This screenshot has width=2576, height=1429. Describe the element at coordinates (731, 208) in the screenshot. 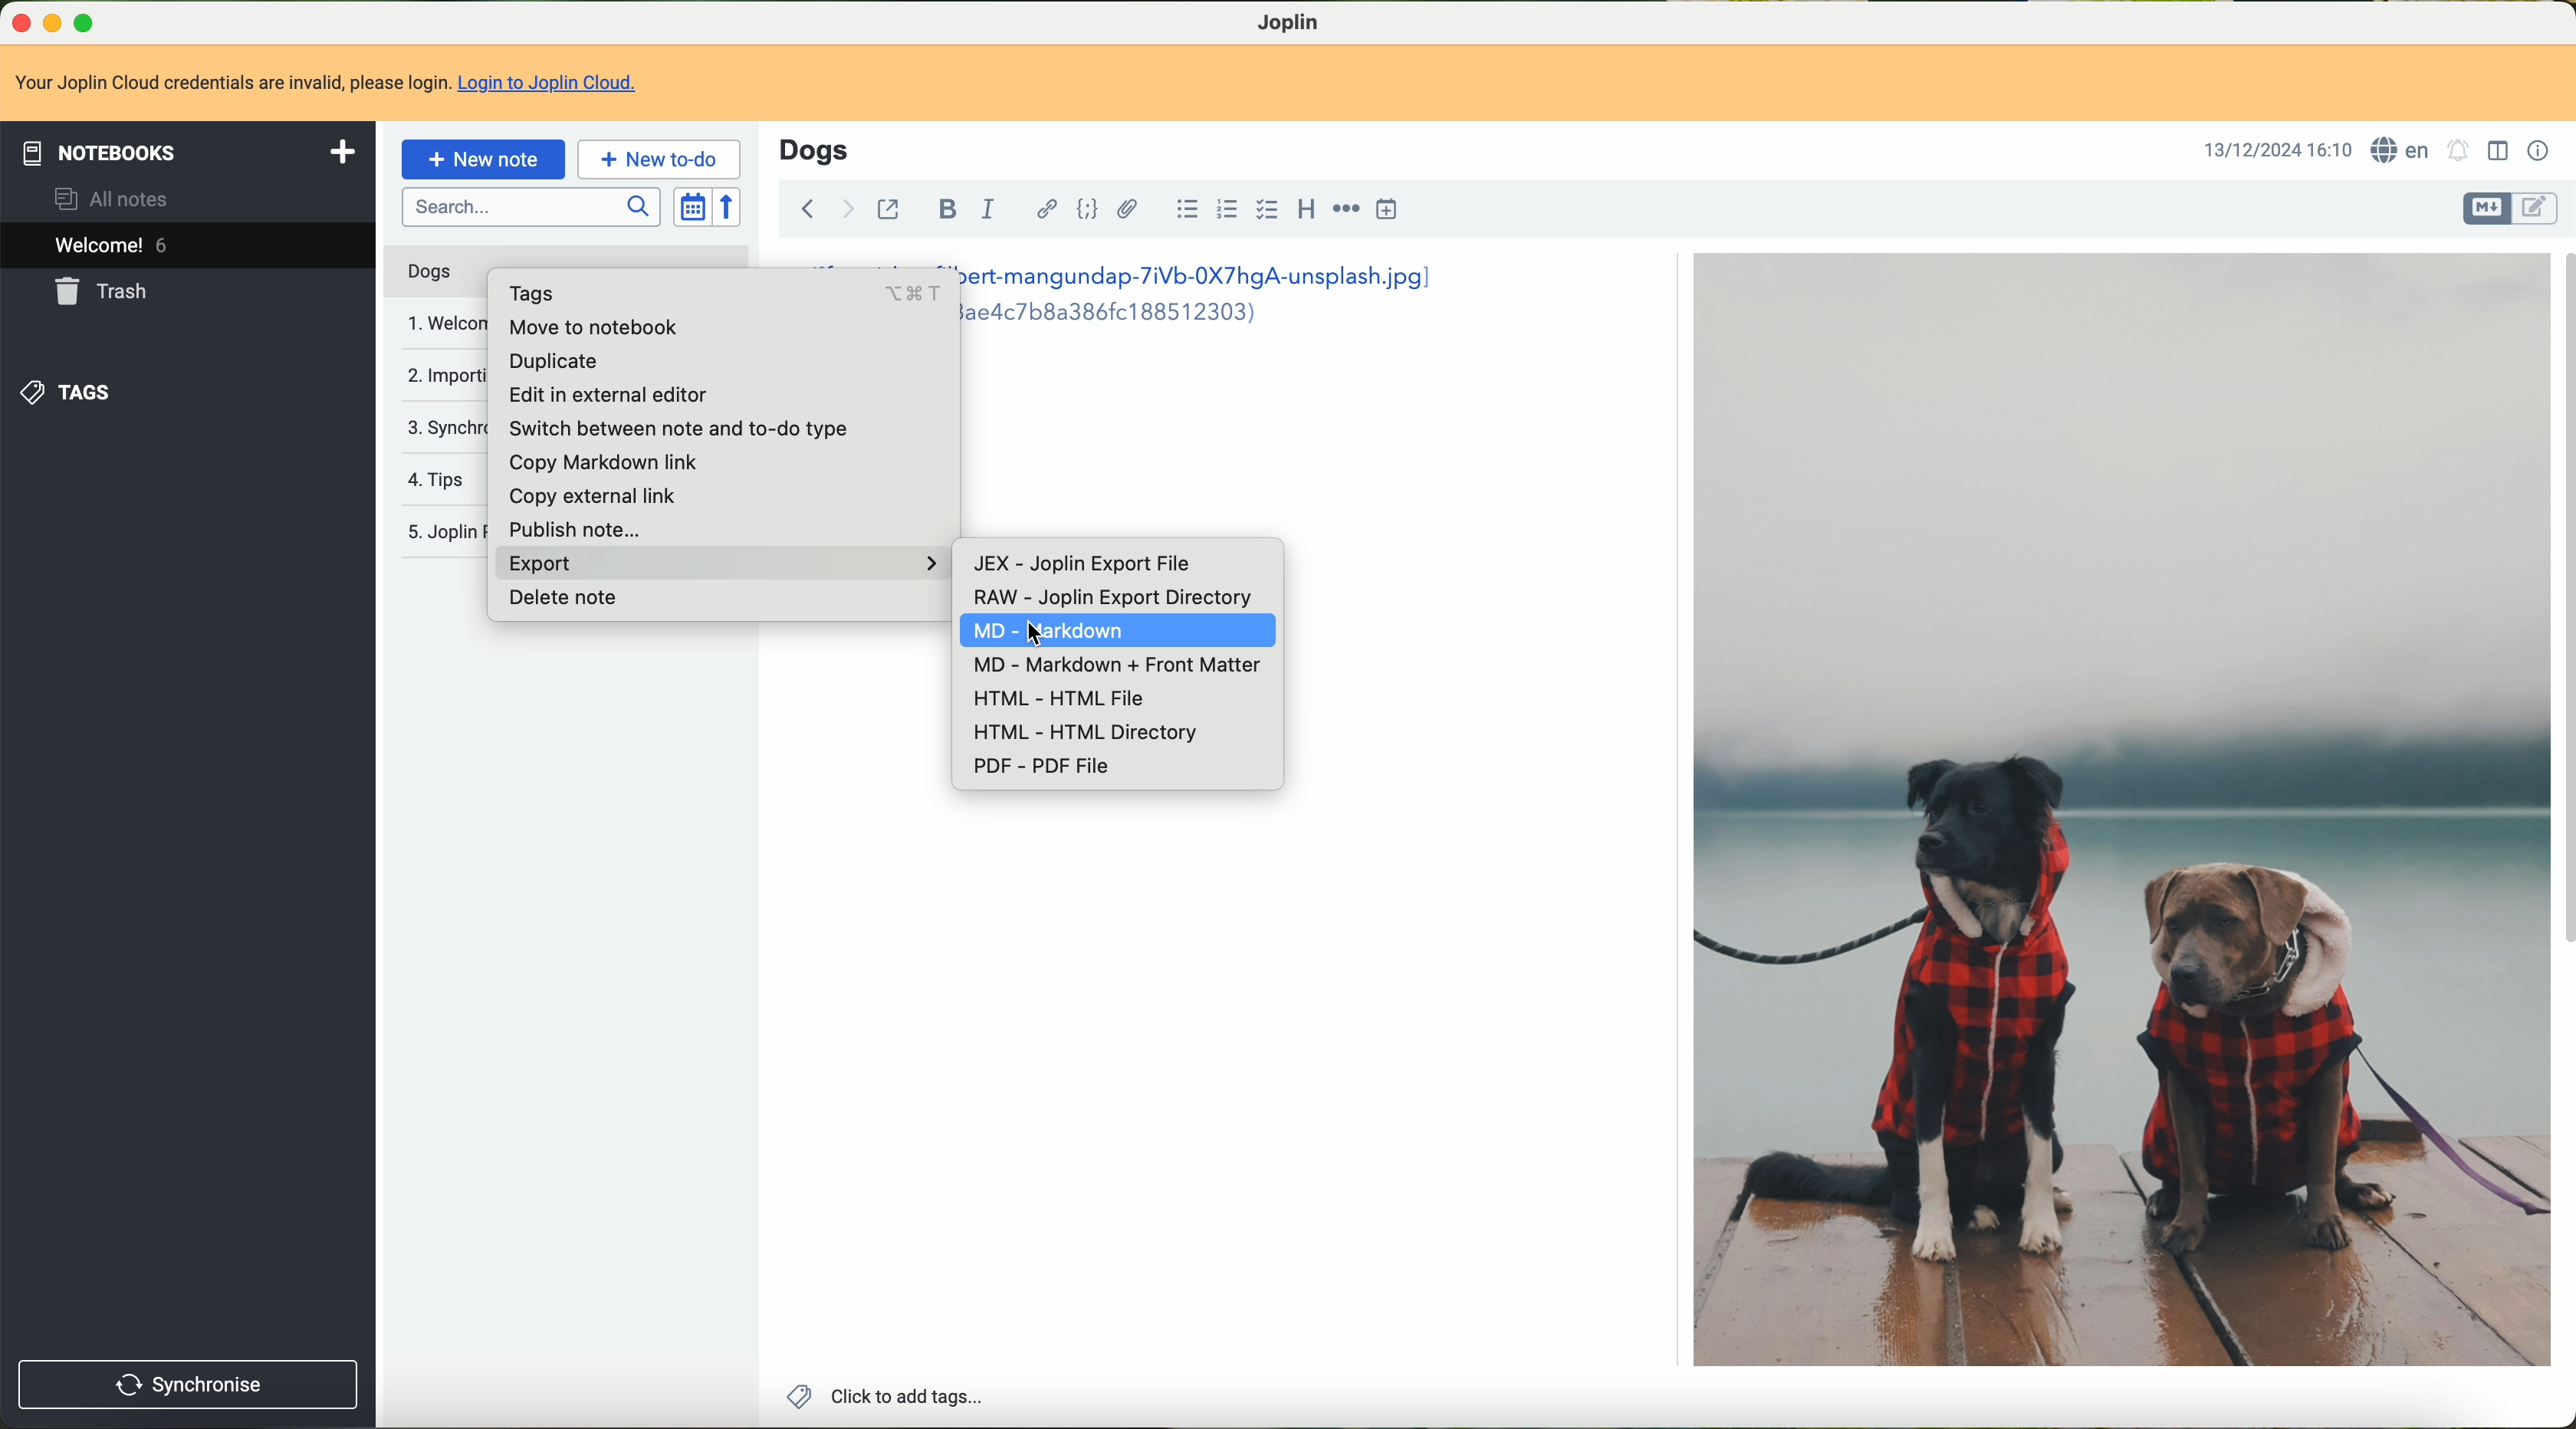

I see `reverse sort order` at that location.